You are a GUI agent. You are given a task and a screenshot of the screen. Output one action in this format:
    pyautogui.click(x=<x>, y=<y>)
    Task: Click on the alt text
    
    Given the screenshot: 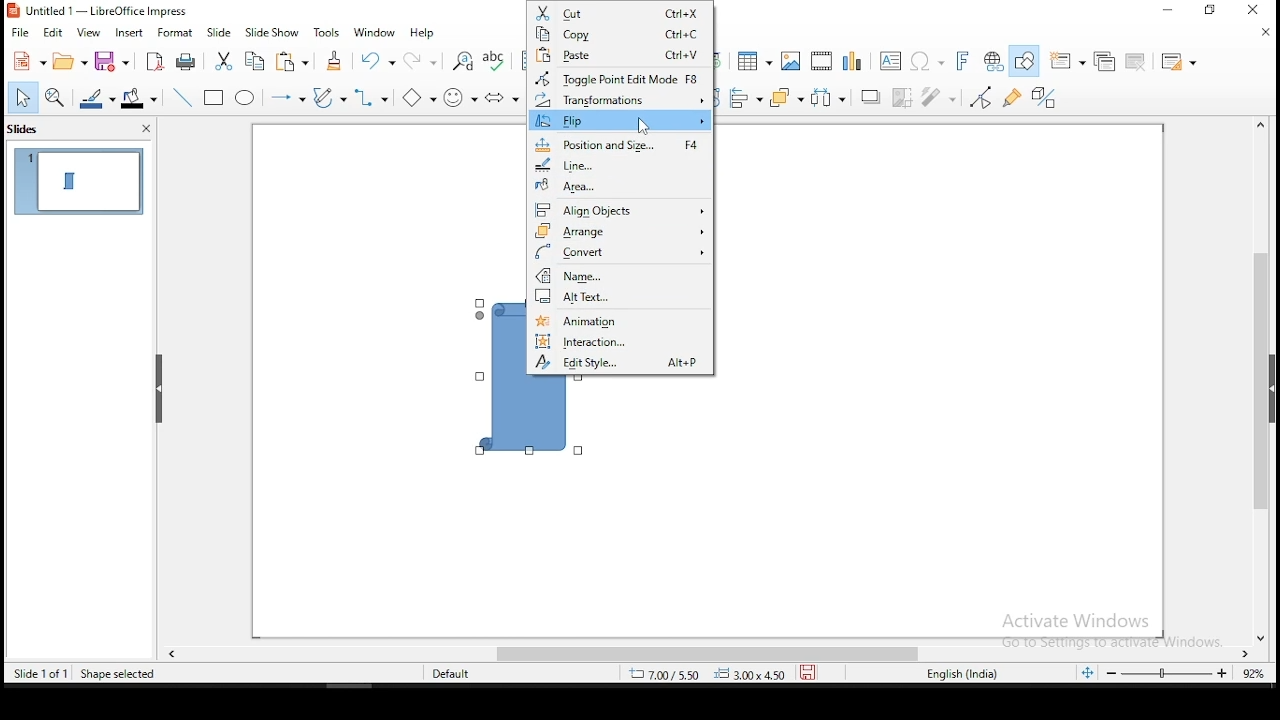 What is the action you would take?
    pyautogui.click(x=620, y=296)
    